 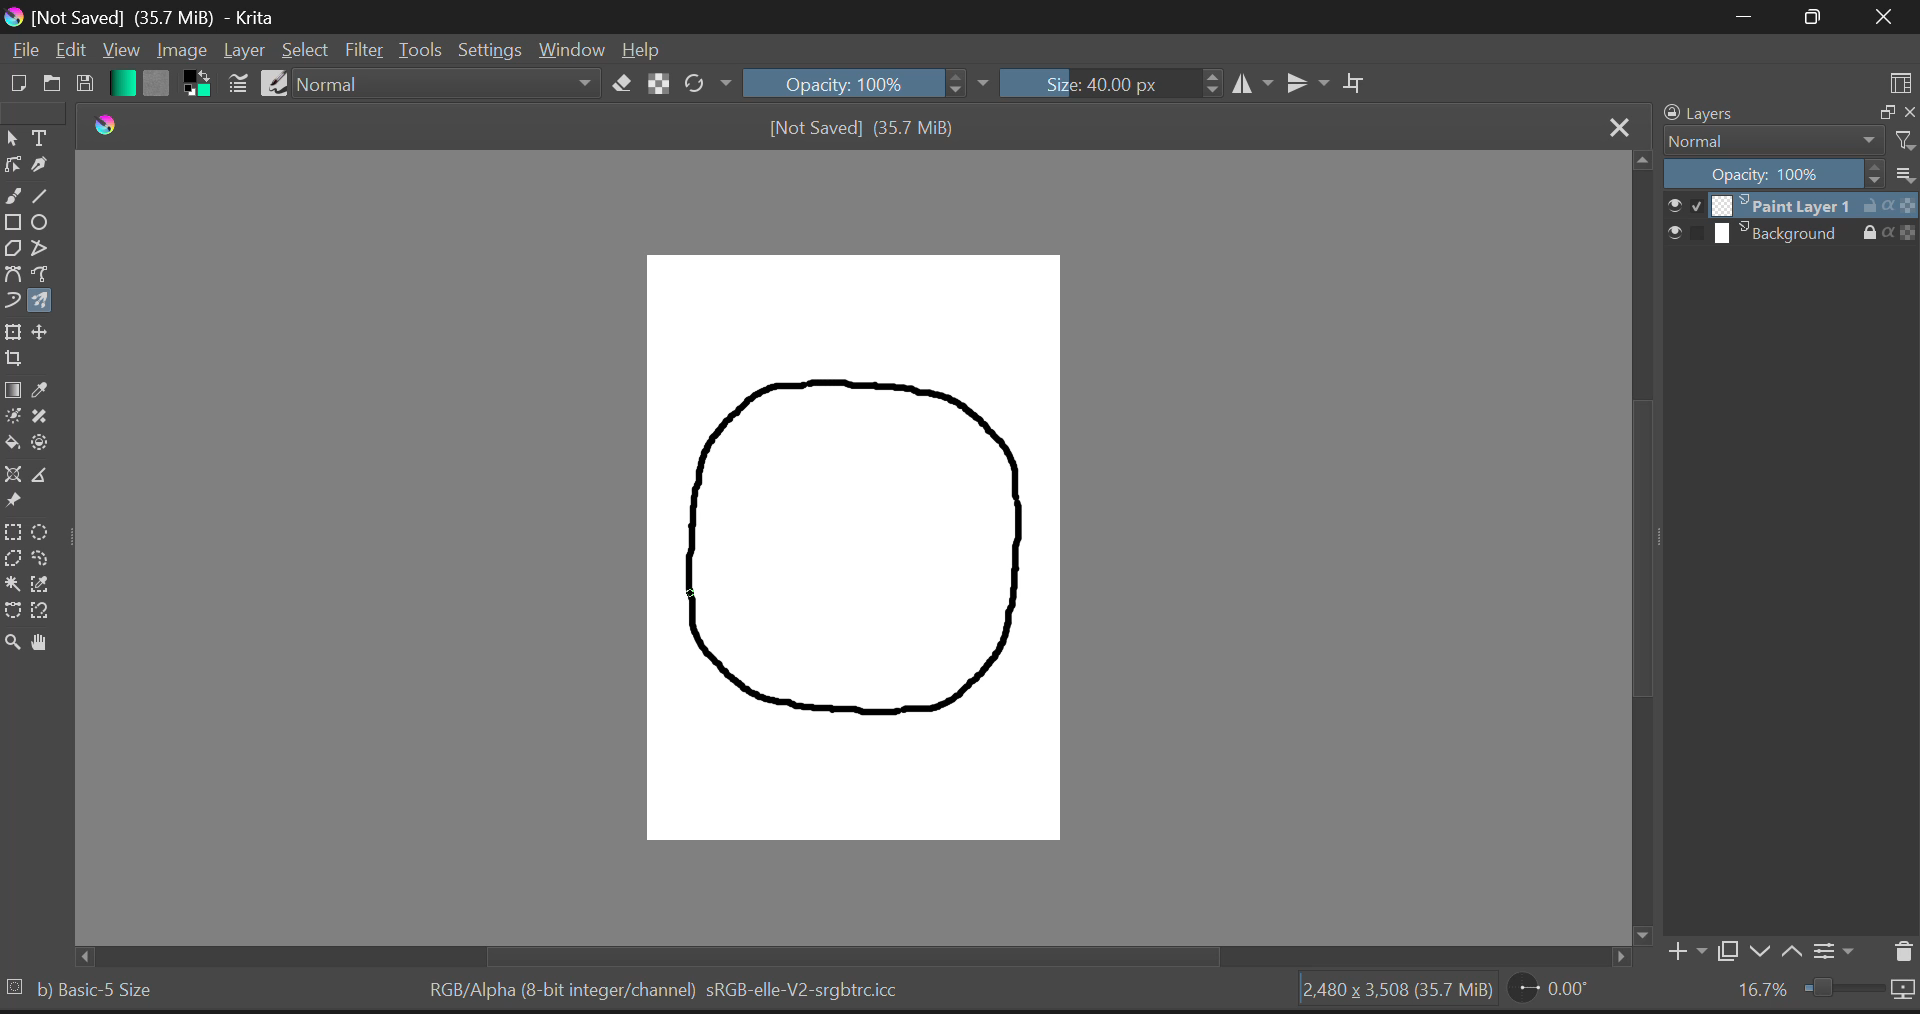 I want to click on Window, so click(x=570, y=51).